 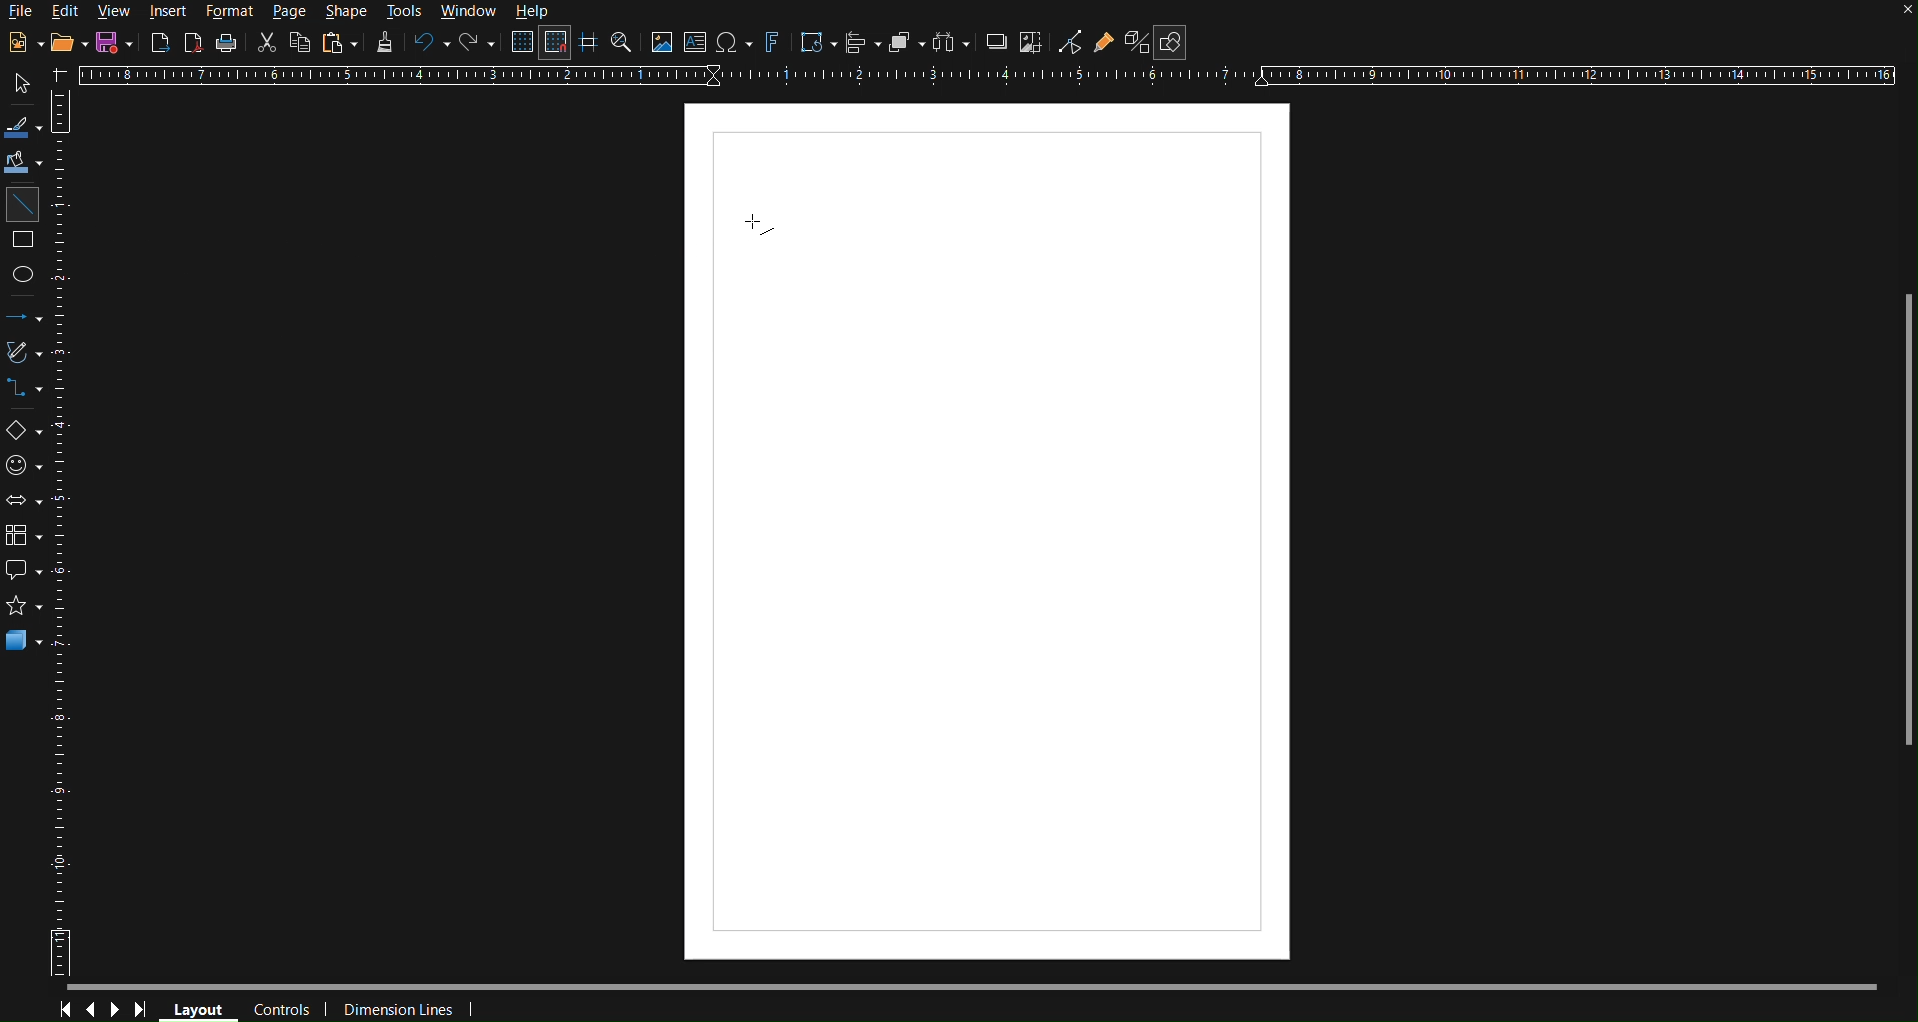 I want to click on Block Arrows, so click(x=25, y=501).